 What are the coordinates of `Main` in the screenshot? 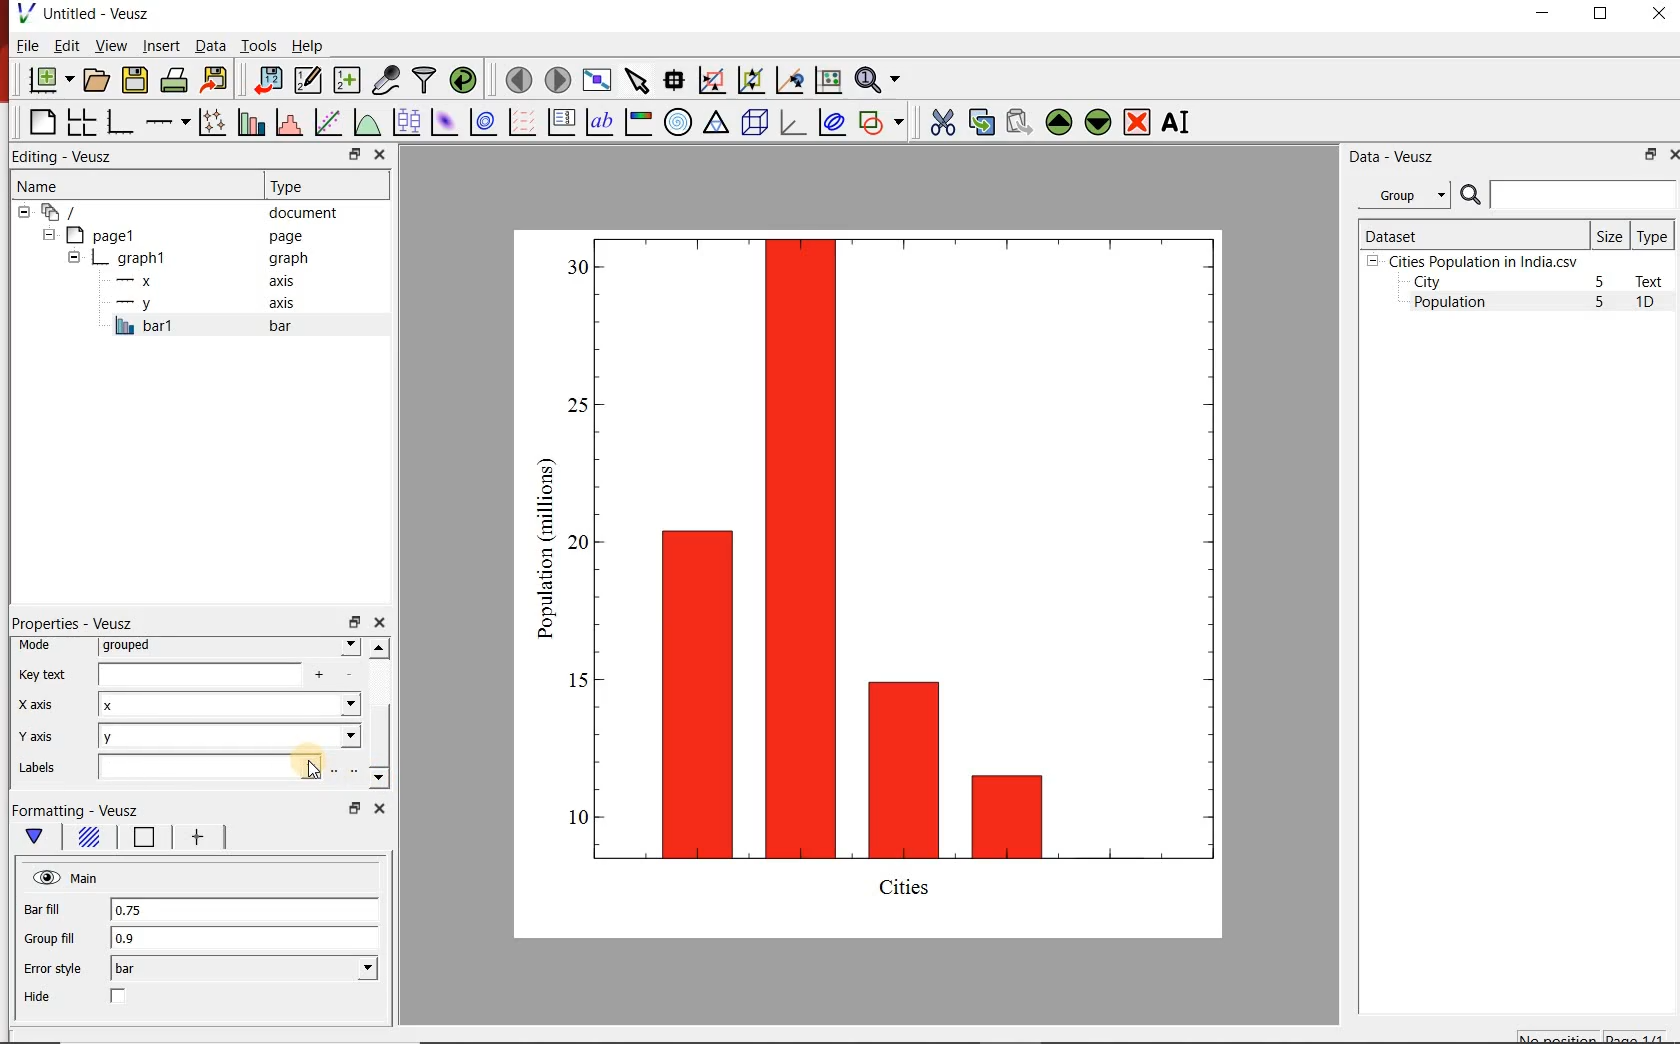 It's located at (67, 878).